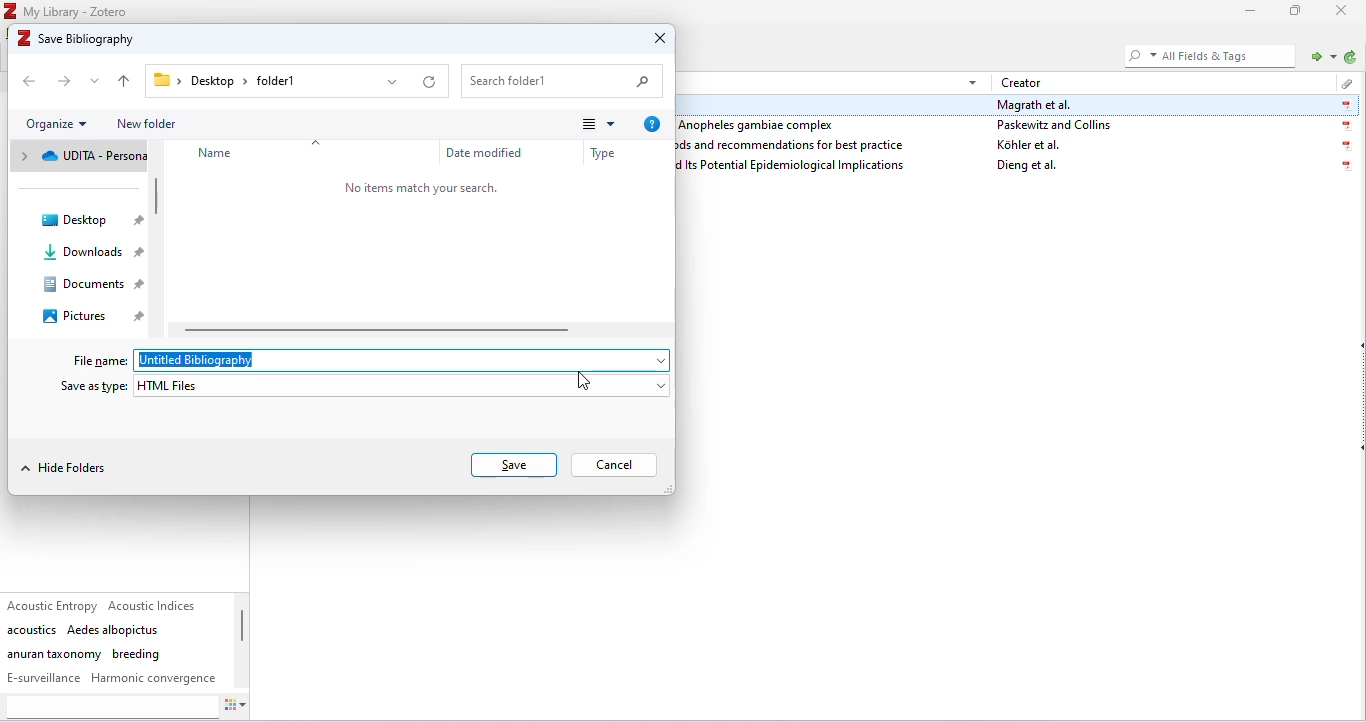 Image resolution: width=1366 pixels, height=722 pixels. Describe the element at coordinates (1345, 126) in the screenshot. I see `pdf` at that location.